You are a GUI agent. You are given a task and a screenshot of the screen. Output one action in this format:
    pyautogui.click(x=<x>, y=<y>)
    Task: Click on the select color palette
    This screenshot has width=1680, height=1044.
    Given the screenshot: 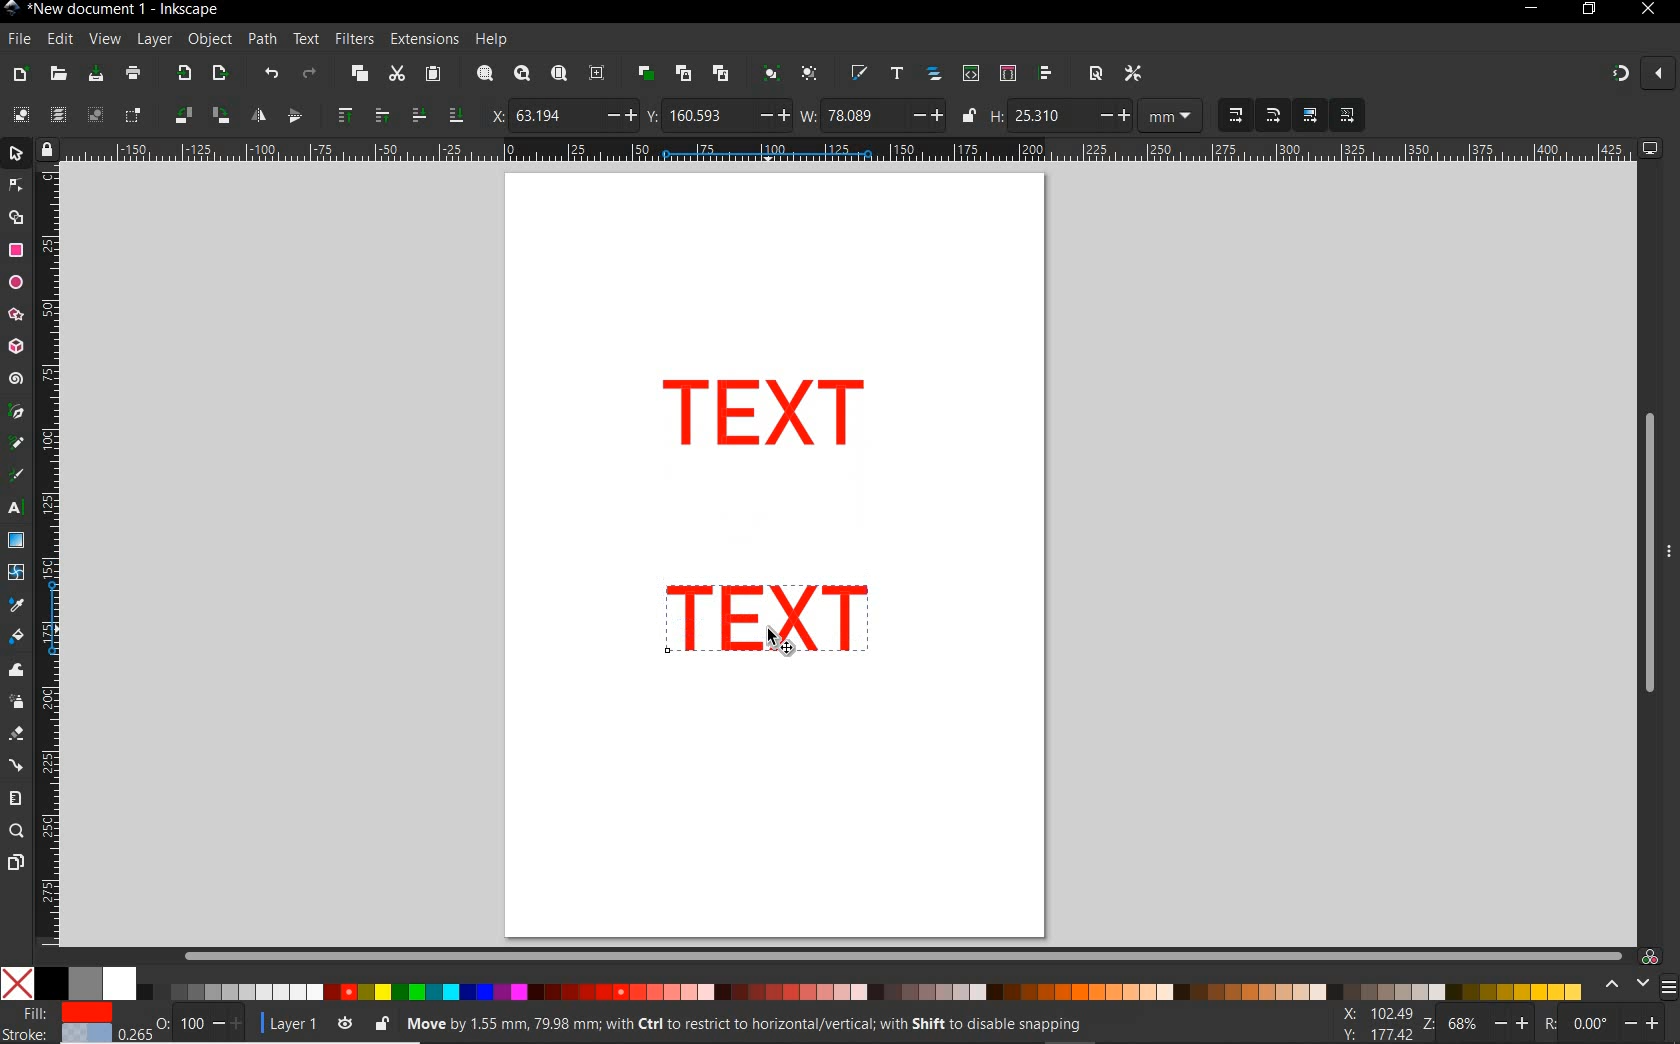 What is the action you would take?
    pyautogui.click(x=1637, y=985)
    